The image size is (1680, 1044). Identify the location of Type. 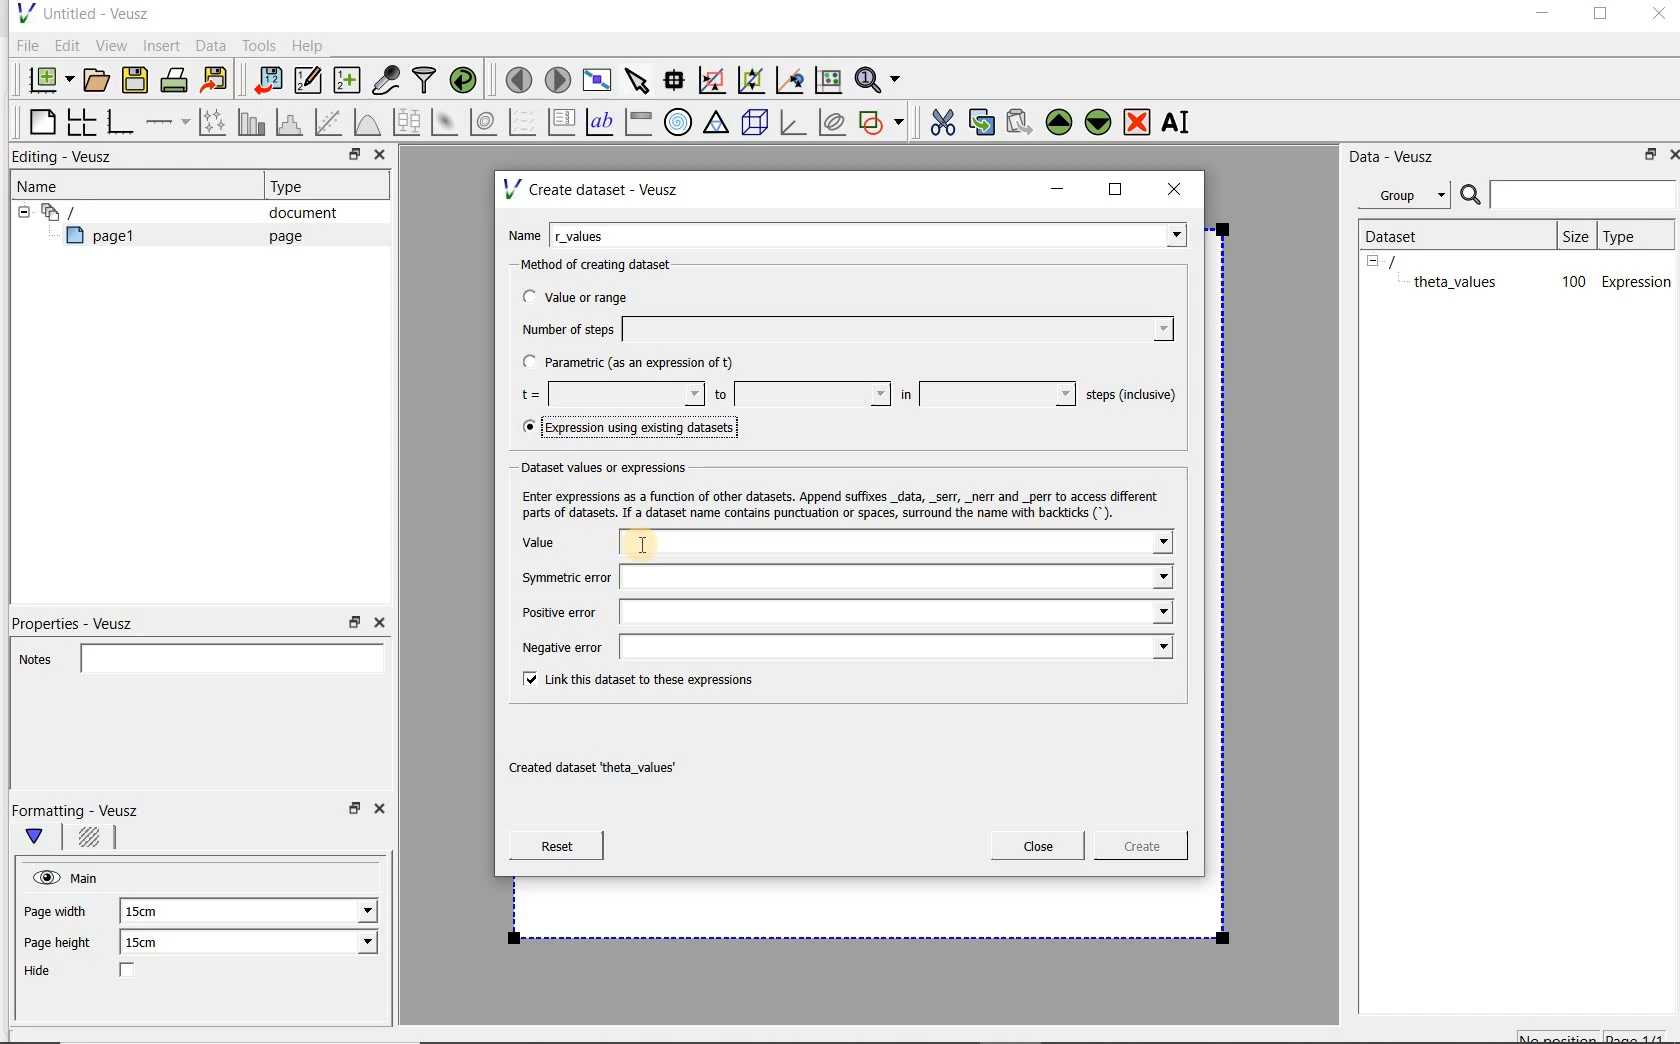
(295, 186).